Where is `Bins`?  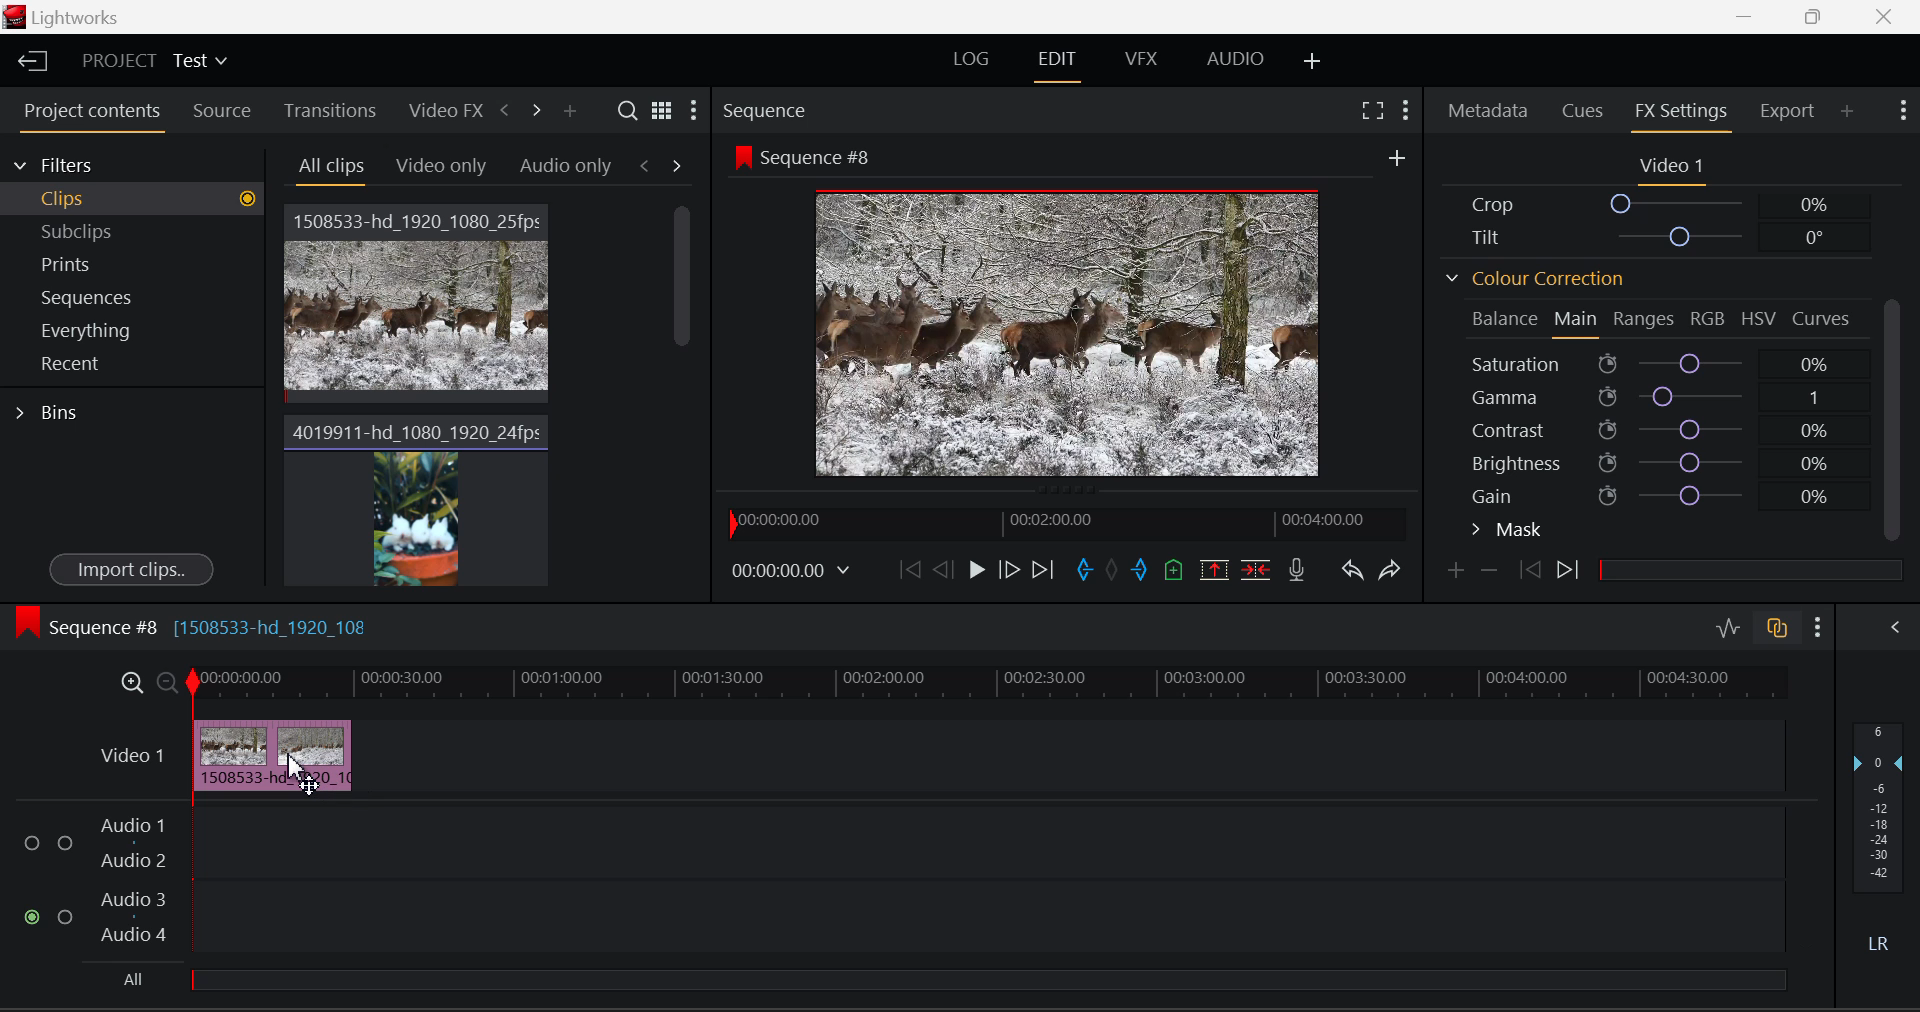 Bins is located at coordinates (130, 413).